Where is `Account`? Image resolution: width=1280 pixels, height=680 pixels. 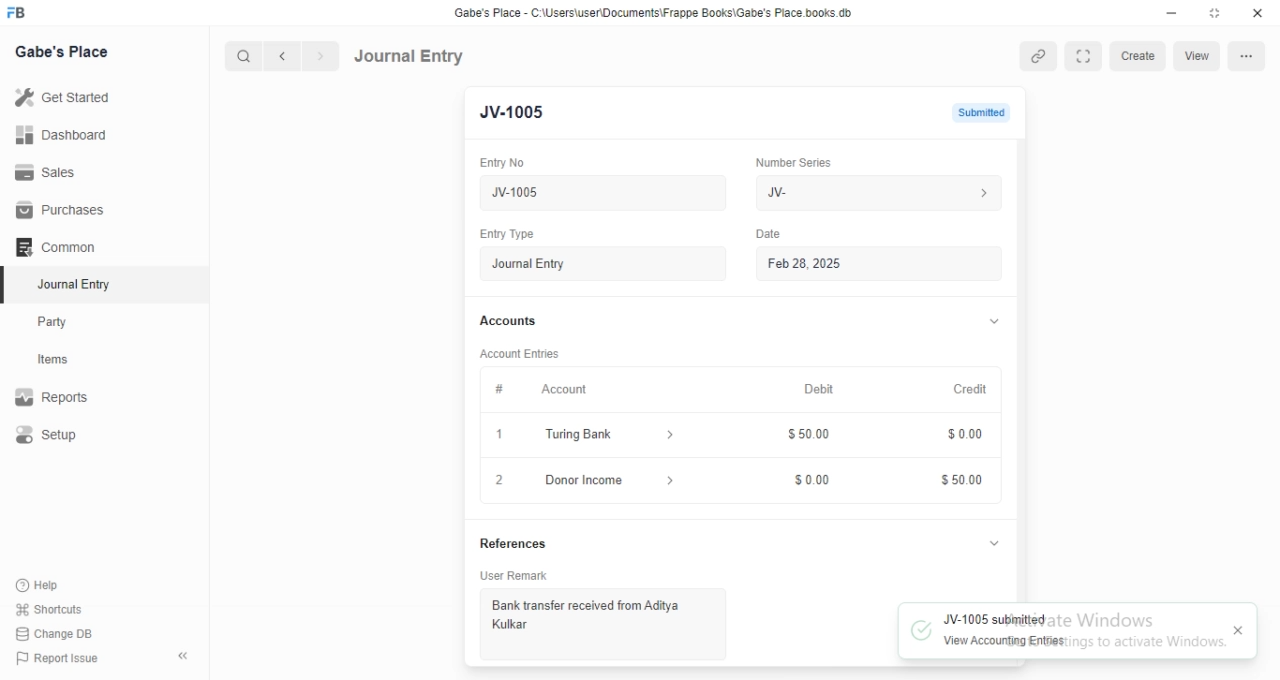 Account is located at coordinates (549, 391).